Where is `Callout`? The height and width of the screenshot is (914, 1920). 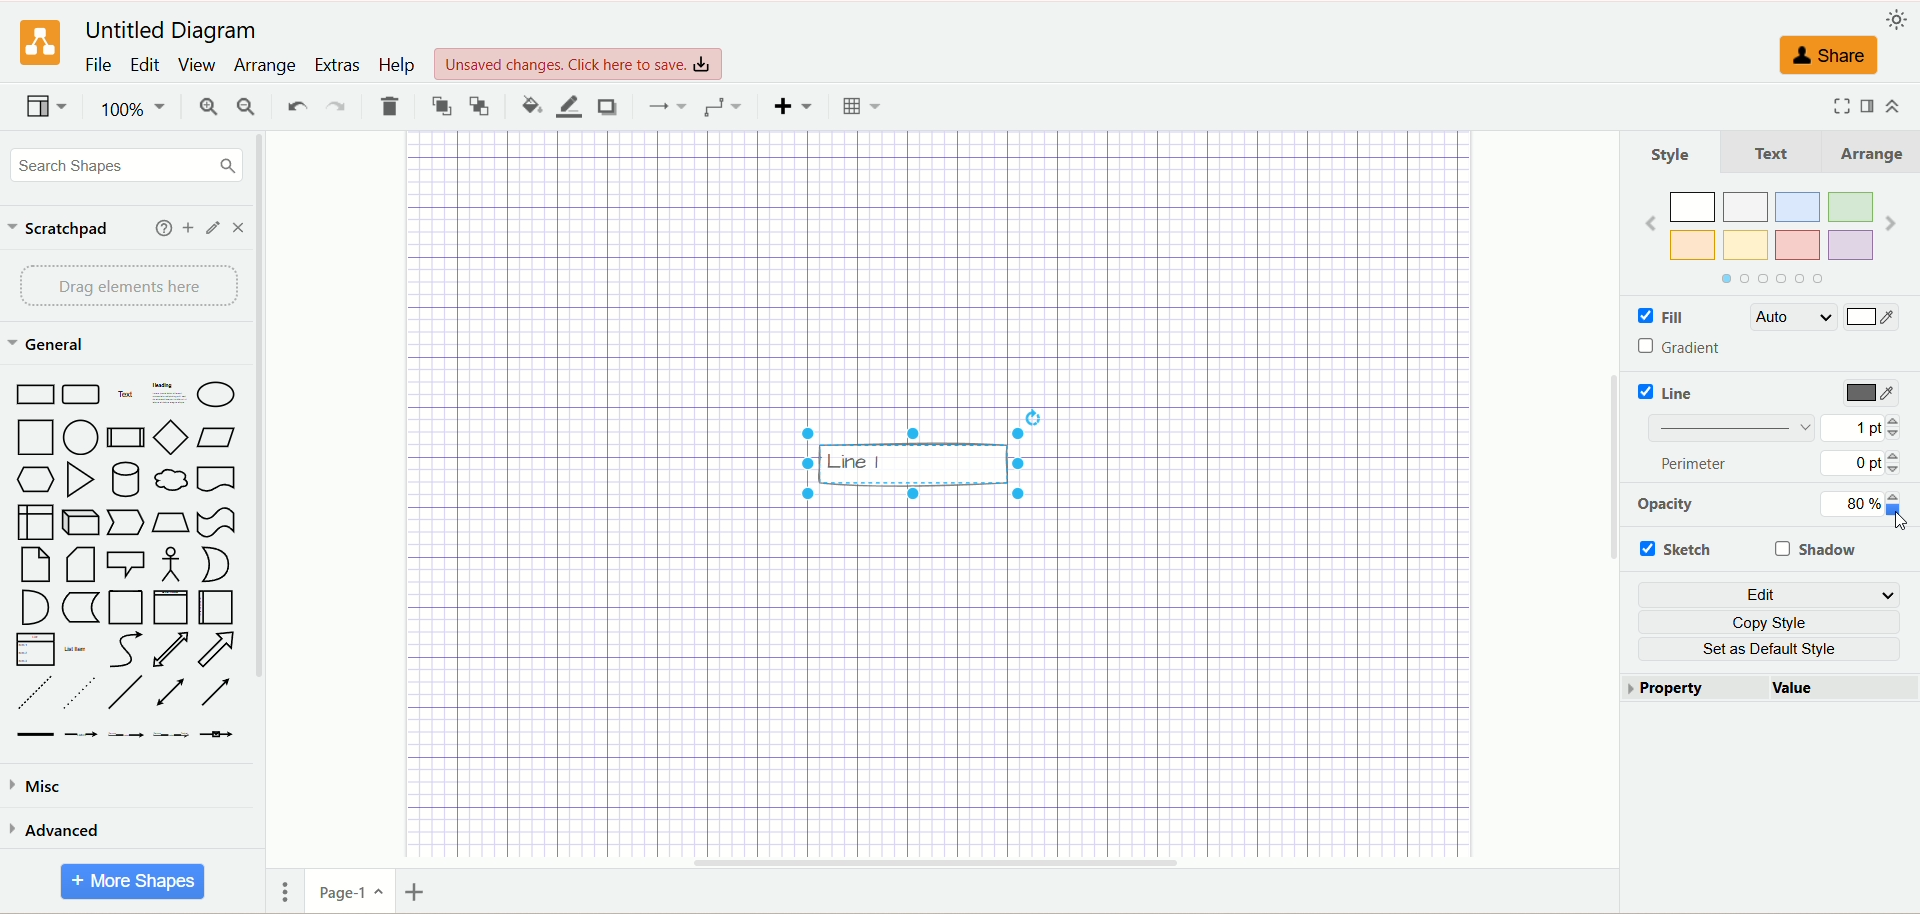 Callout is located at coordinates (127, 564).